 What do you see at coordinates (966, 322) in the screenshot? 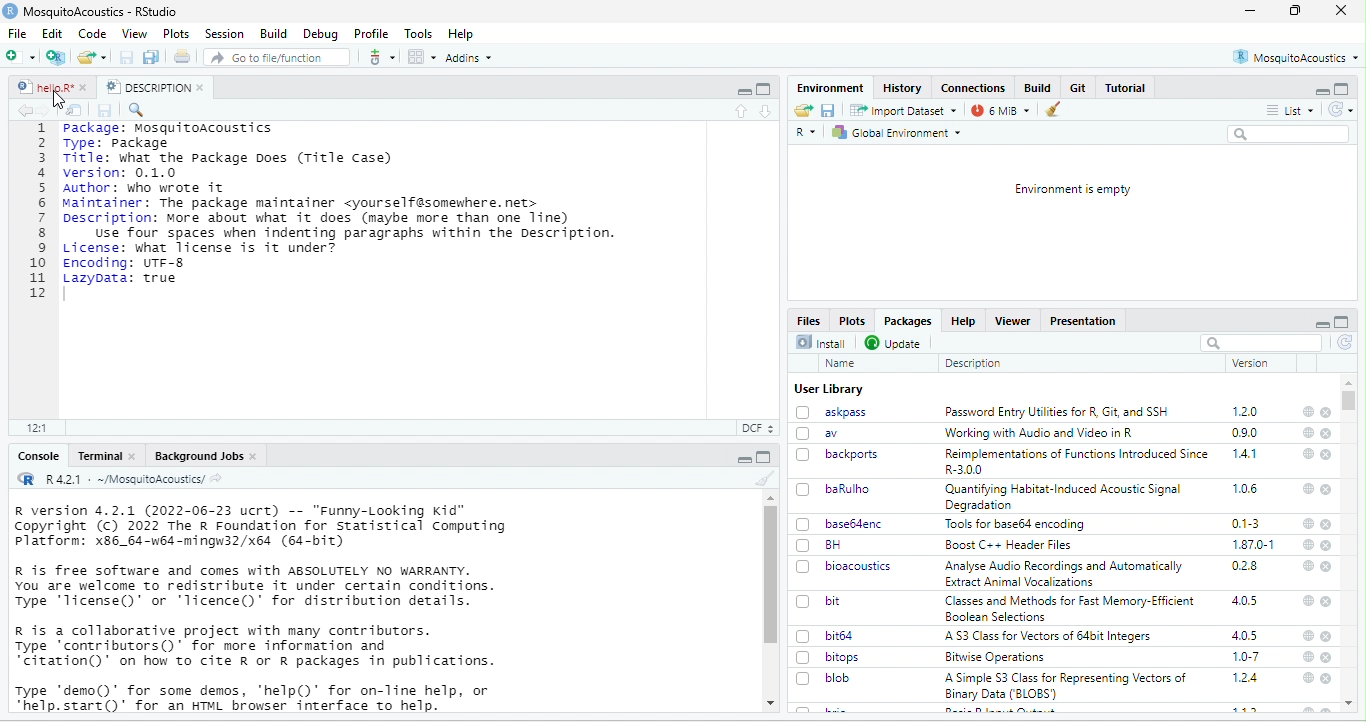
I see `Help` at bounding box center [966, 322].